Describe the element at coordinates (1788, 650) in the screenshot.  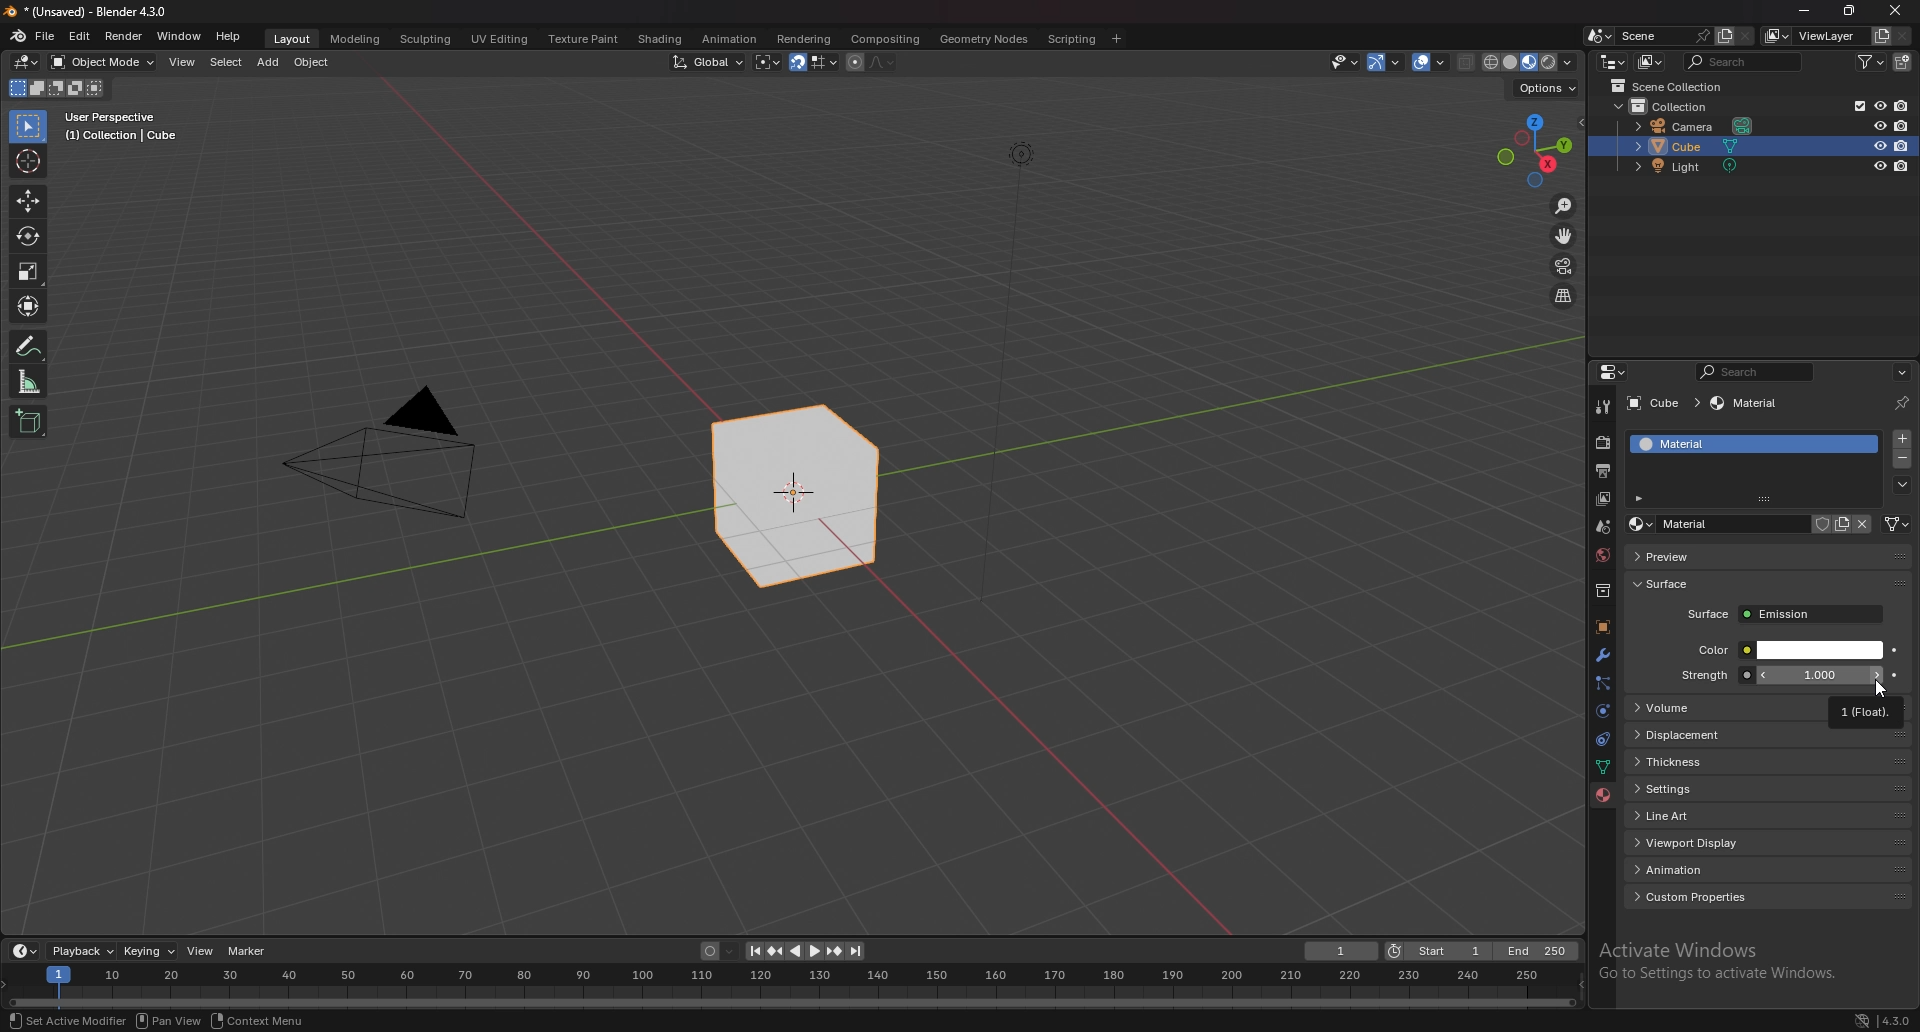
I see `color` at that location.